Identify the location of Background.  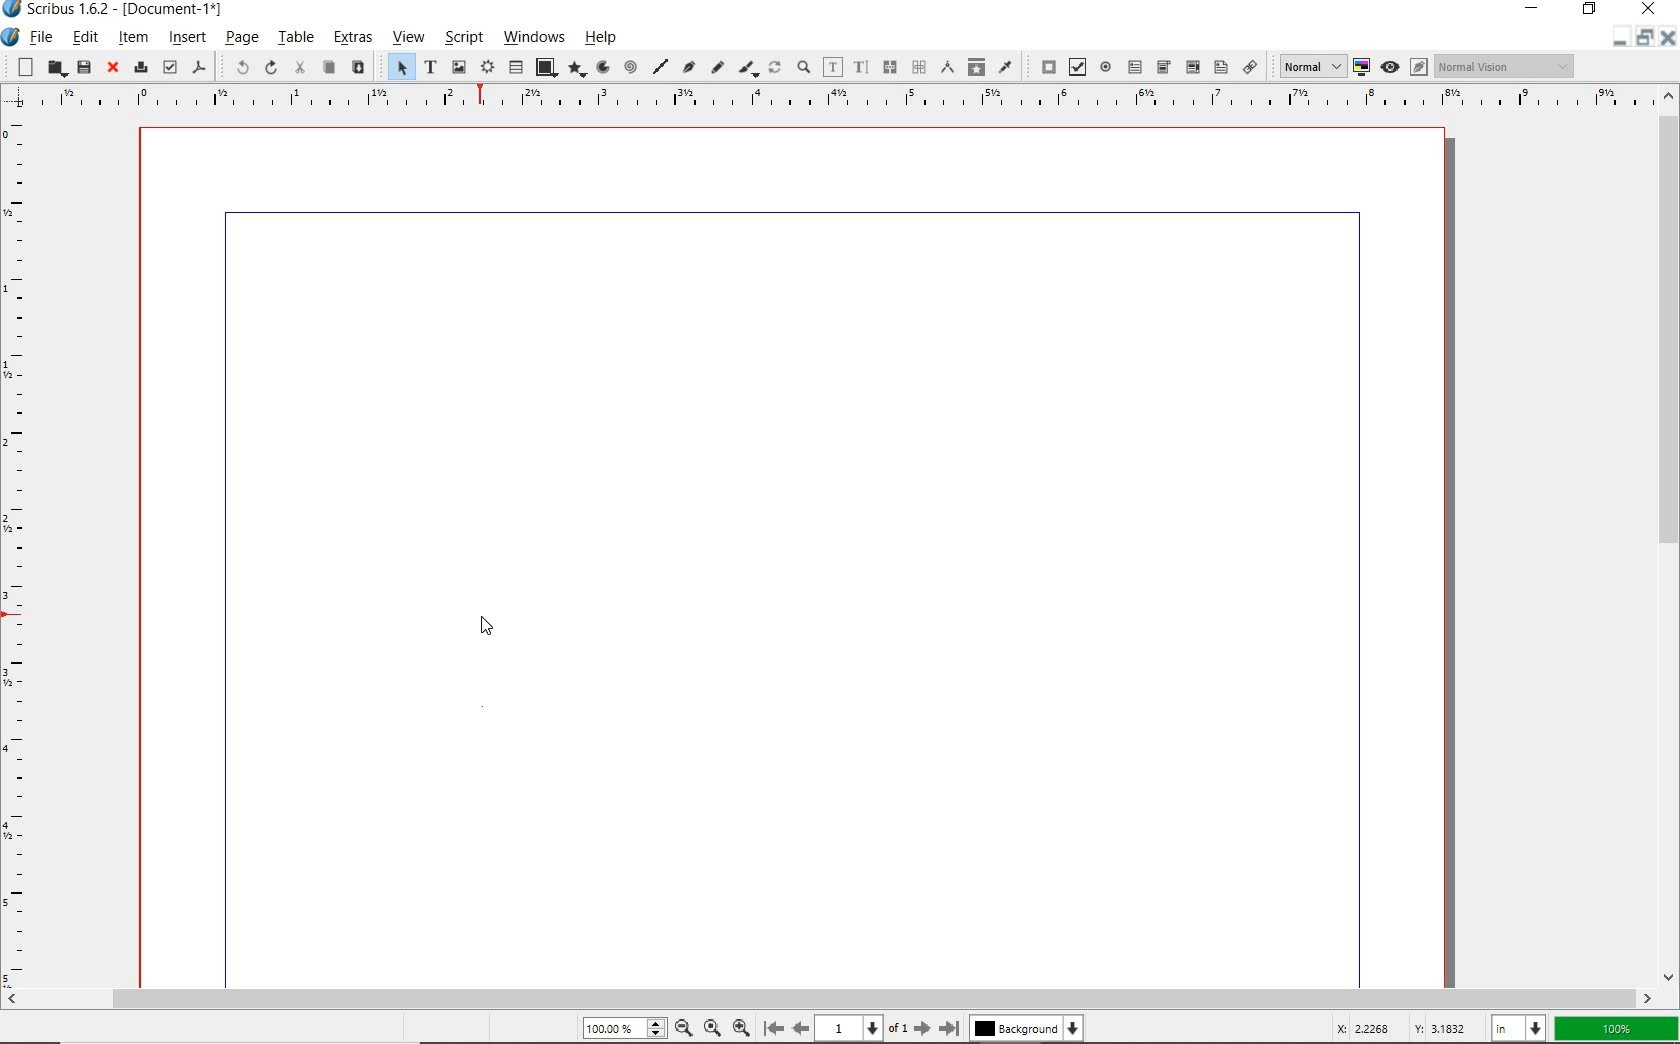
(1028, 1030).